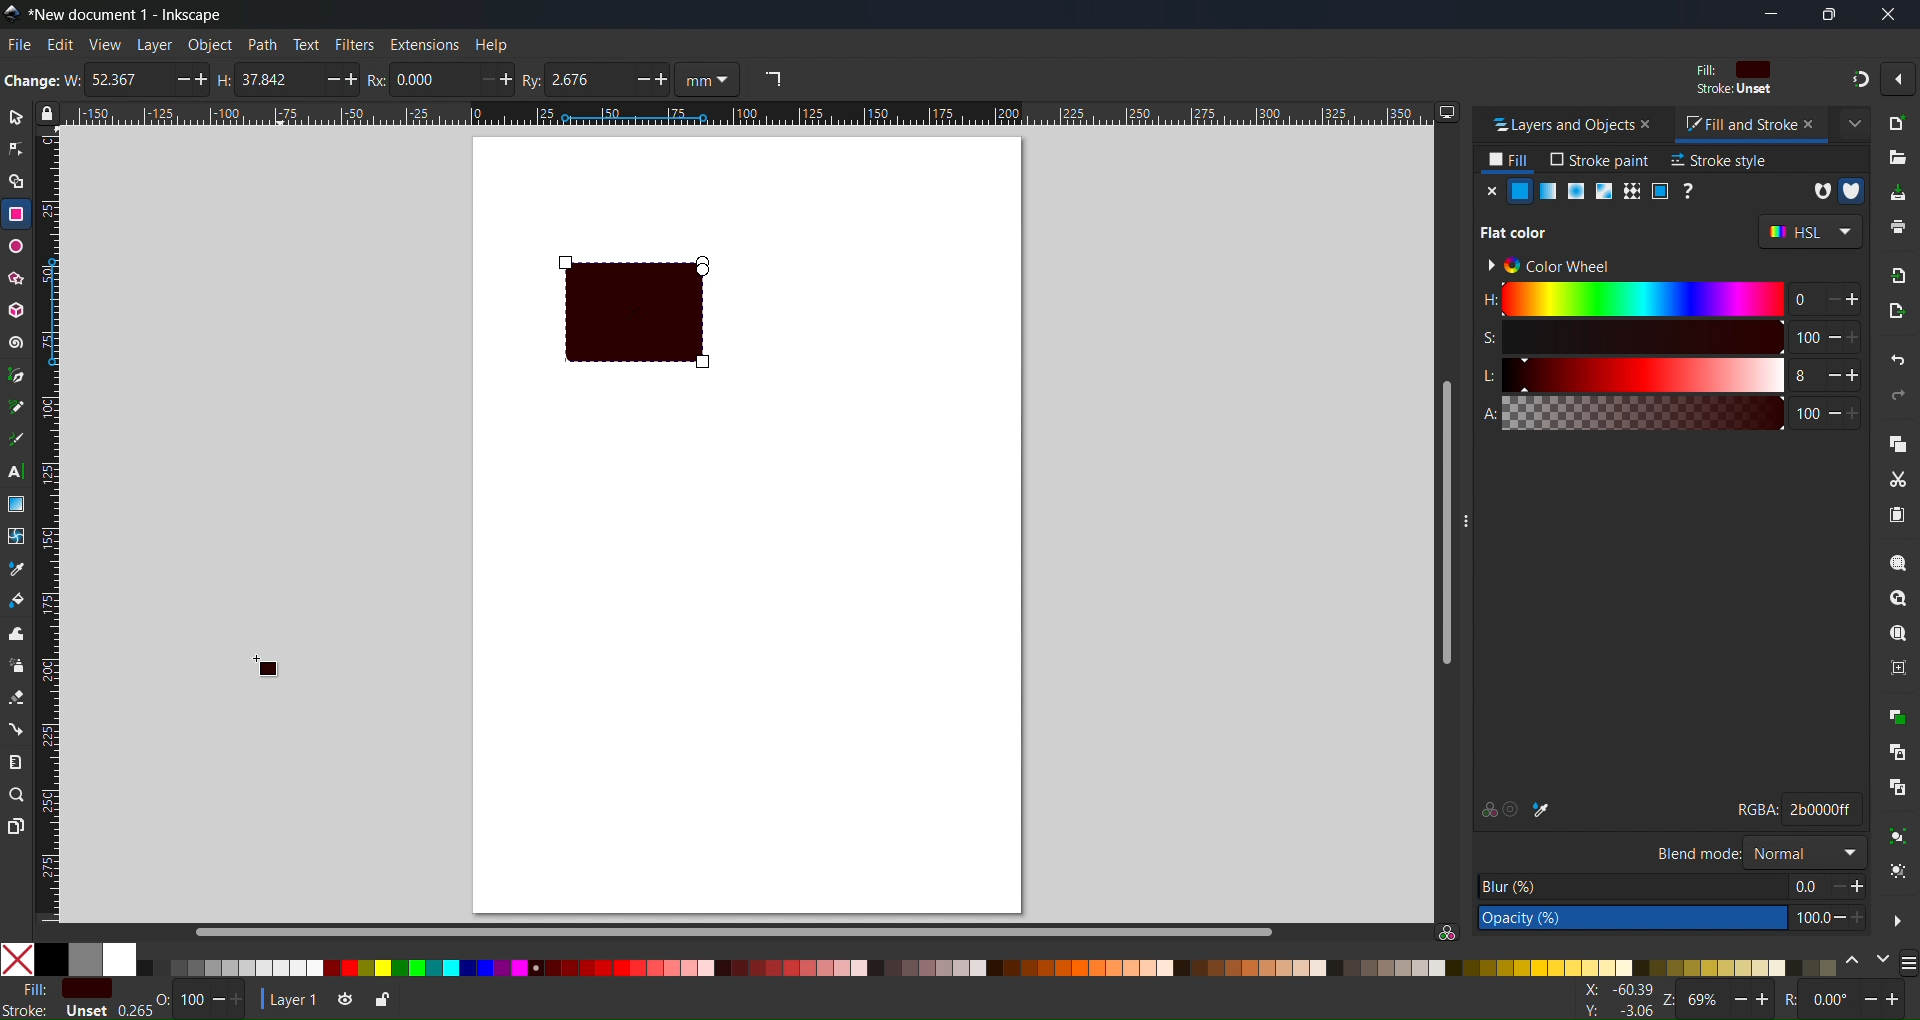  What do you see at coordinates (17, 472) in the screenshot?
I see `Text tool` at bounding box center [17, 472].